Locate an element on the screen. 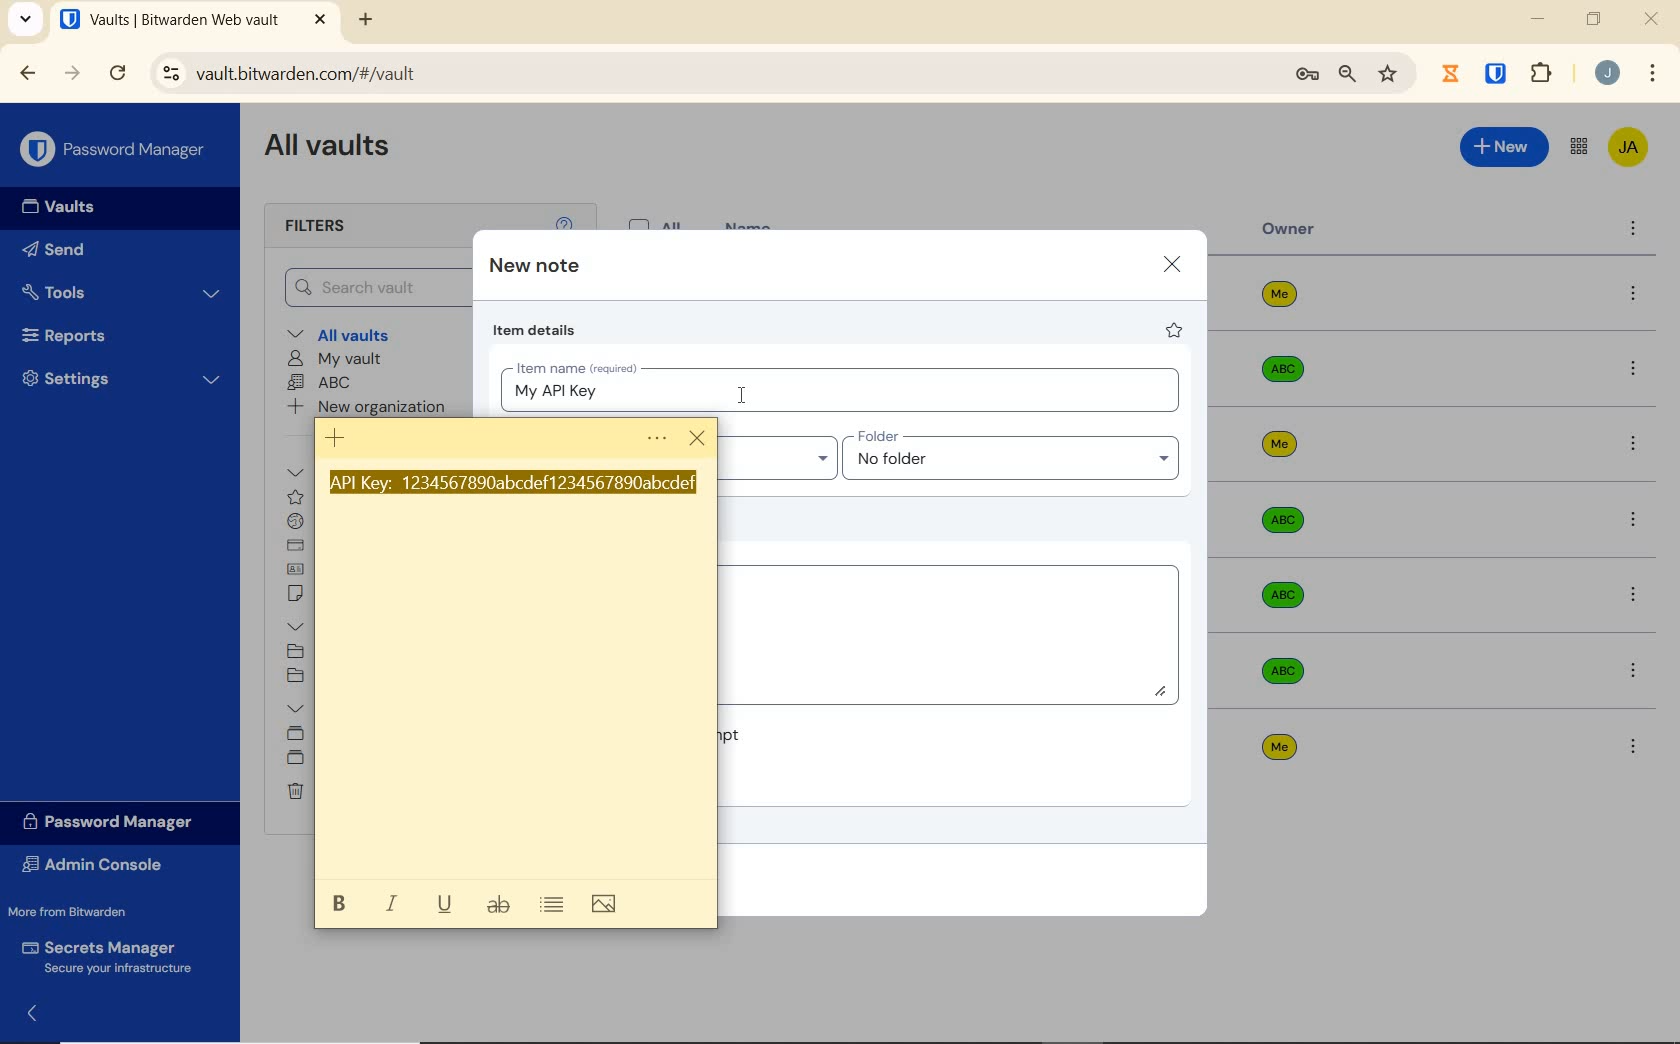 This screenshot has width=1680, height=1044. Trash is located at coordinates (293, 793).